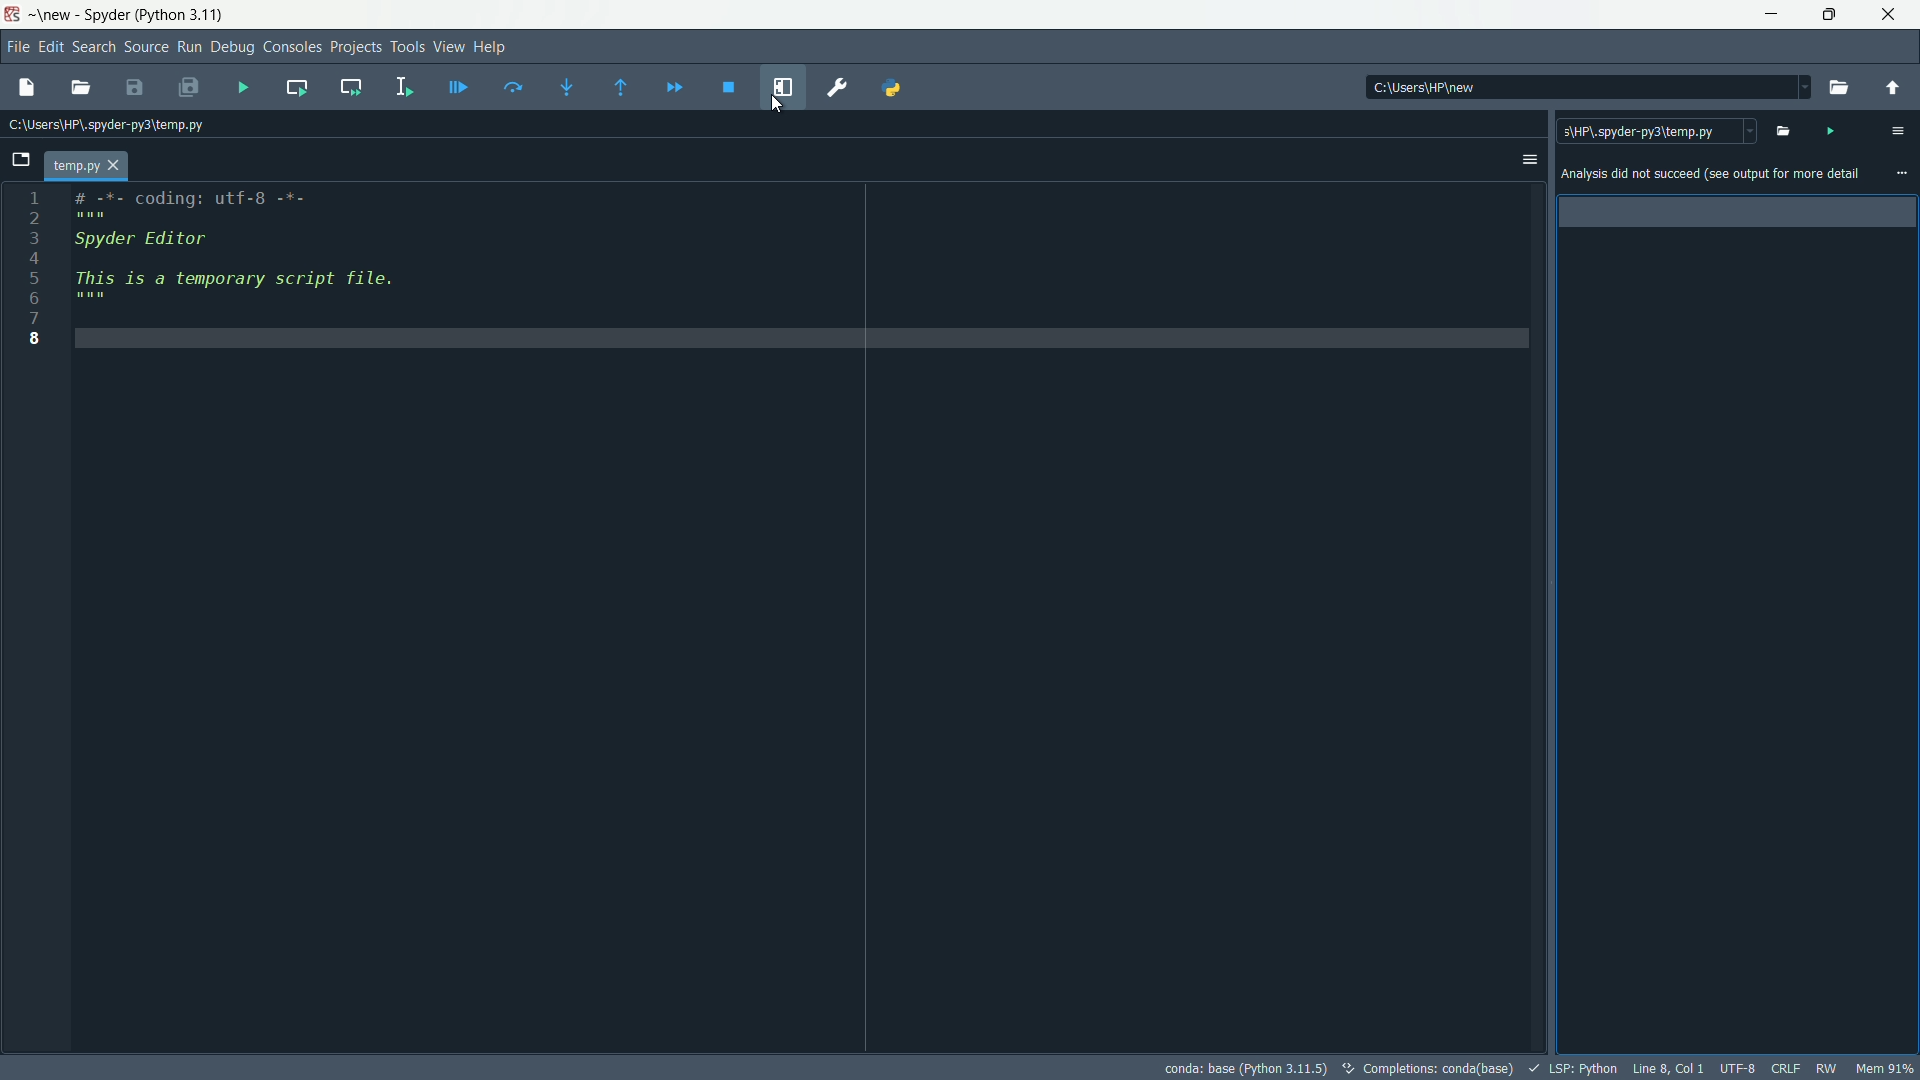  I want to click on line numbers, so click(33, 271).